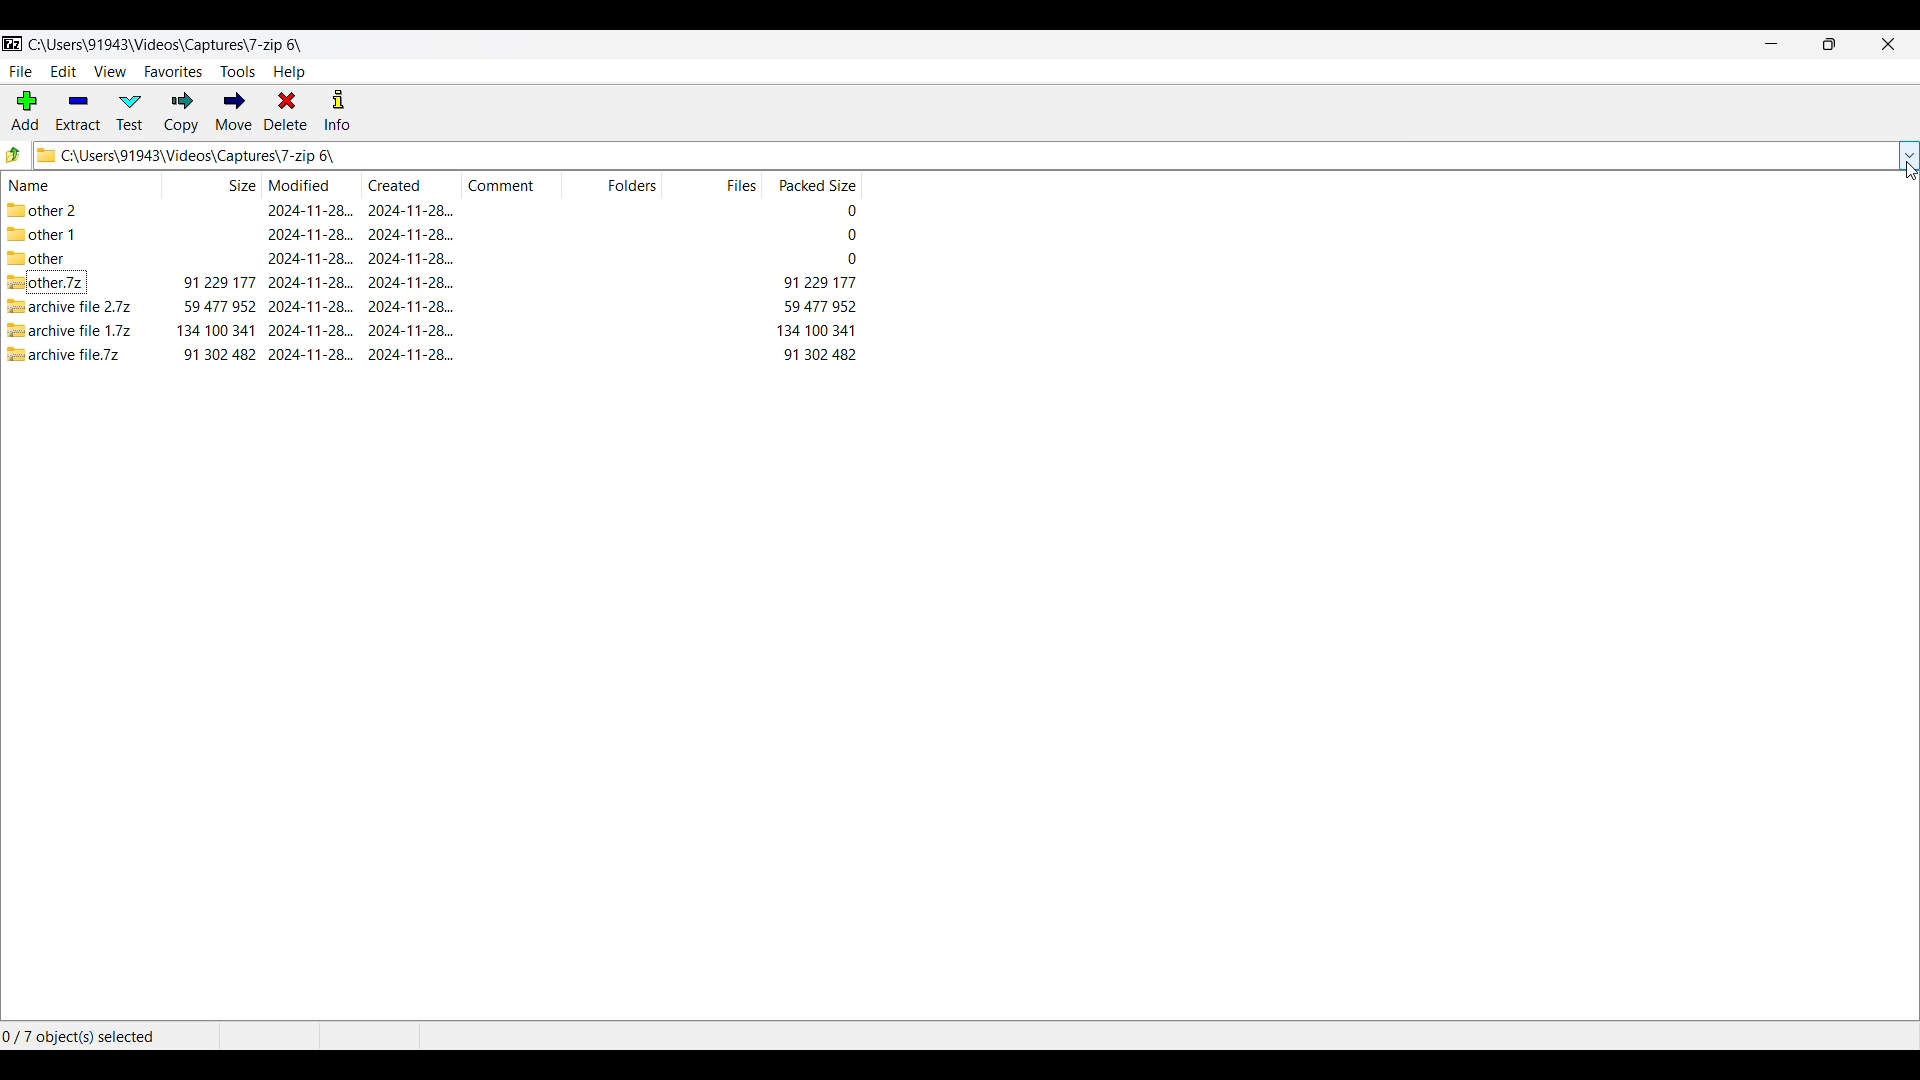  I want to click on Size column, so click(213, 183).